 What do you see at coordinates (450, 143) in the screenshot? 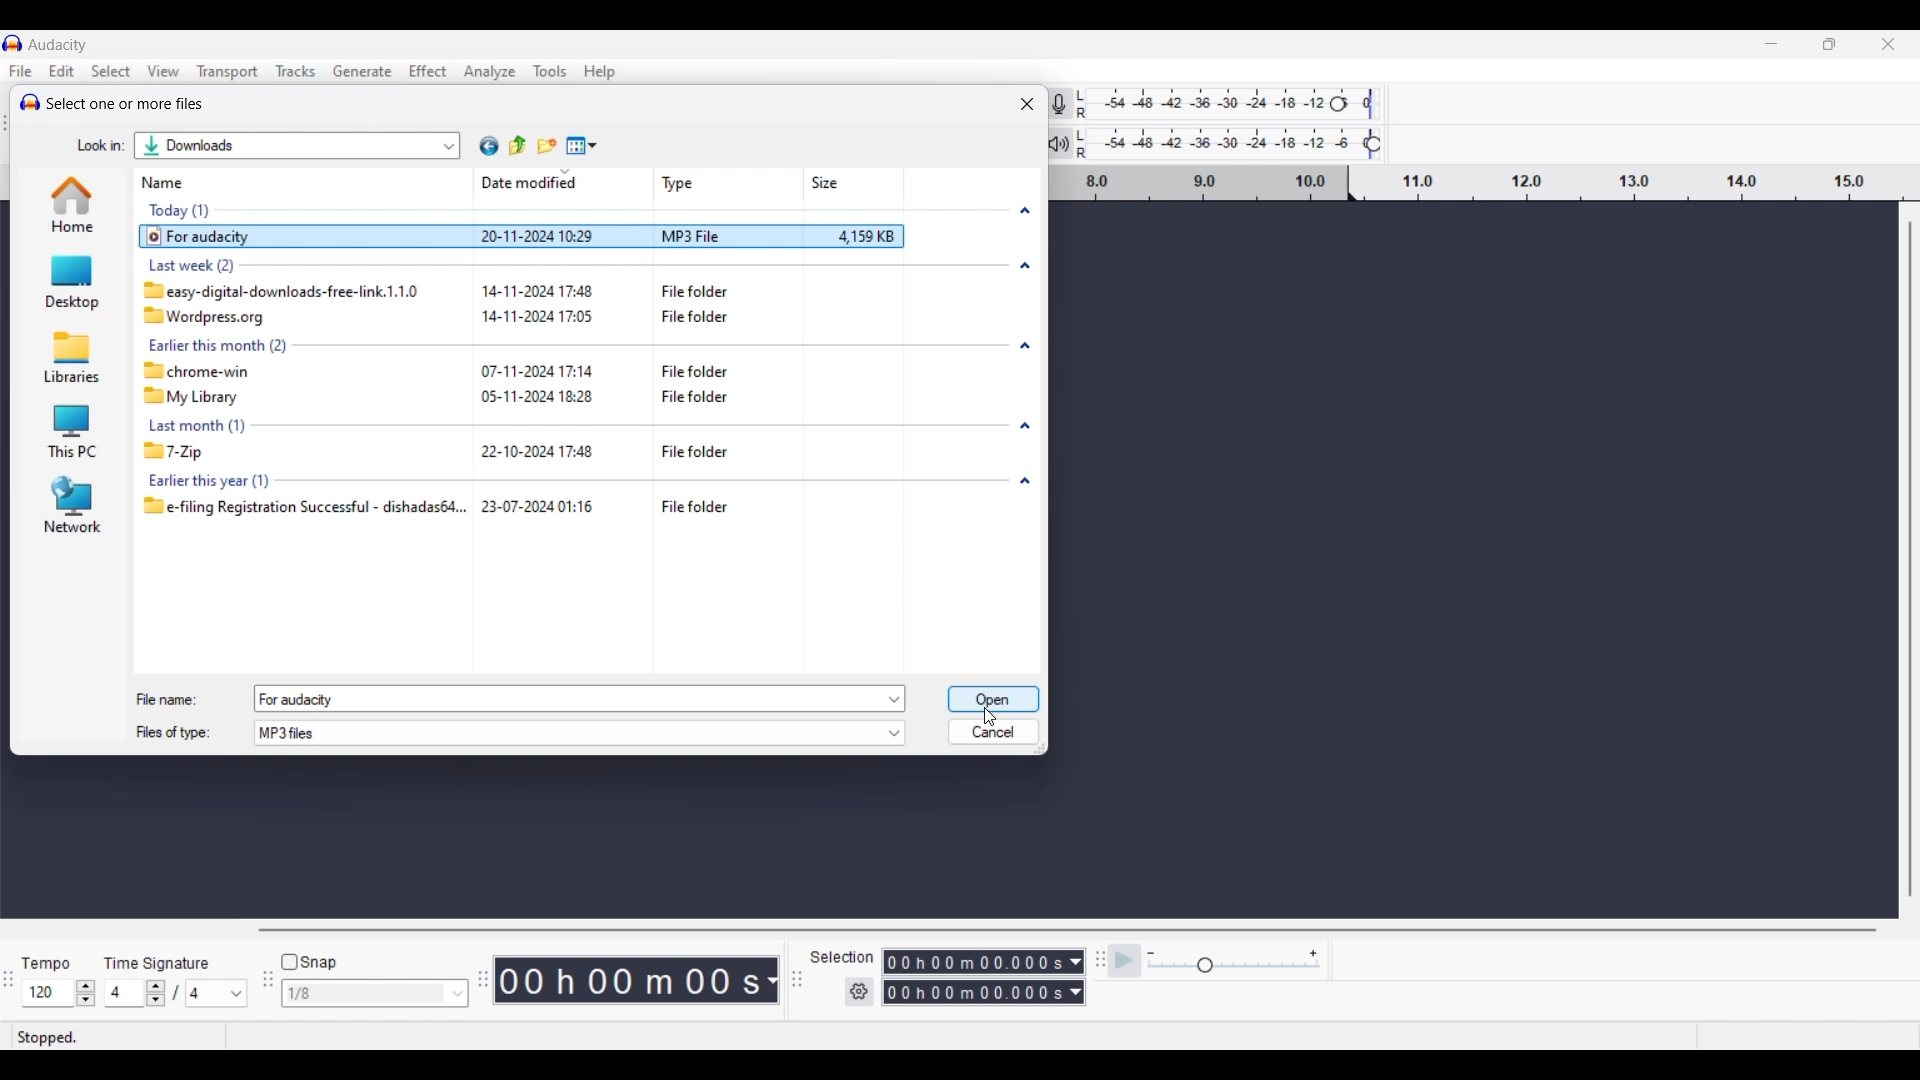
I see `List folder options` at bounding box center [450, 143].